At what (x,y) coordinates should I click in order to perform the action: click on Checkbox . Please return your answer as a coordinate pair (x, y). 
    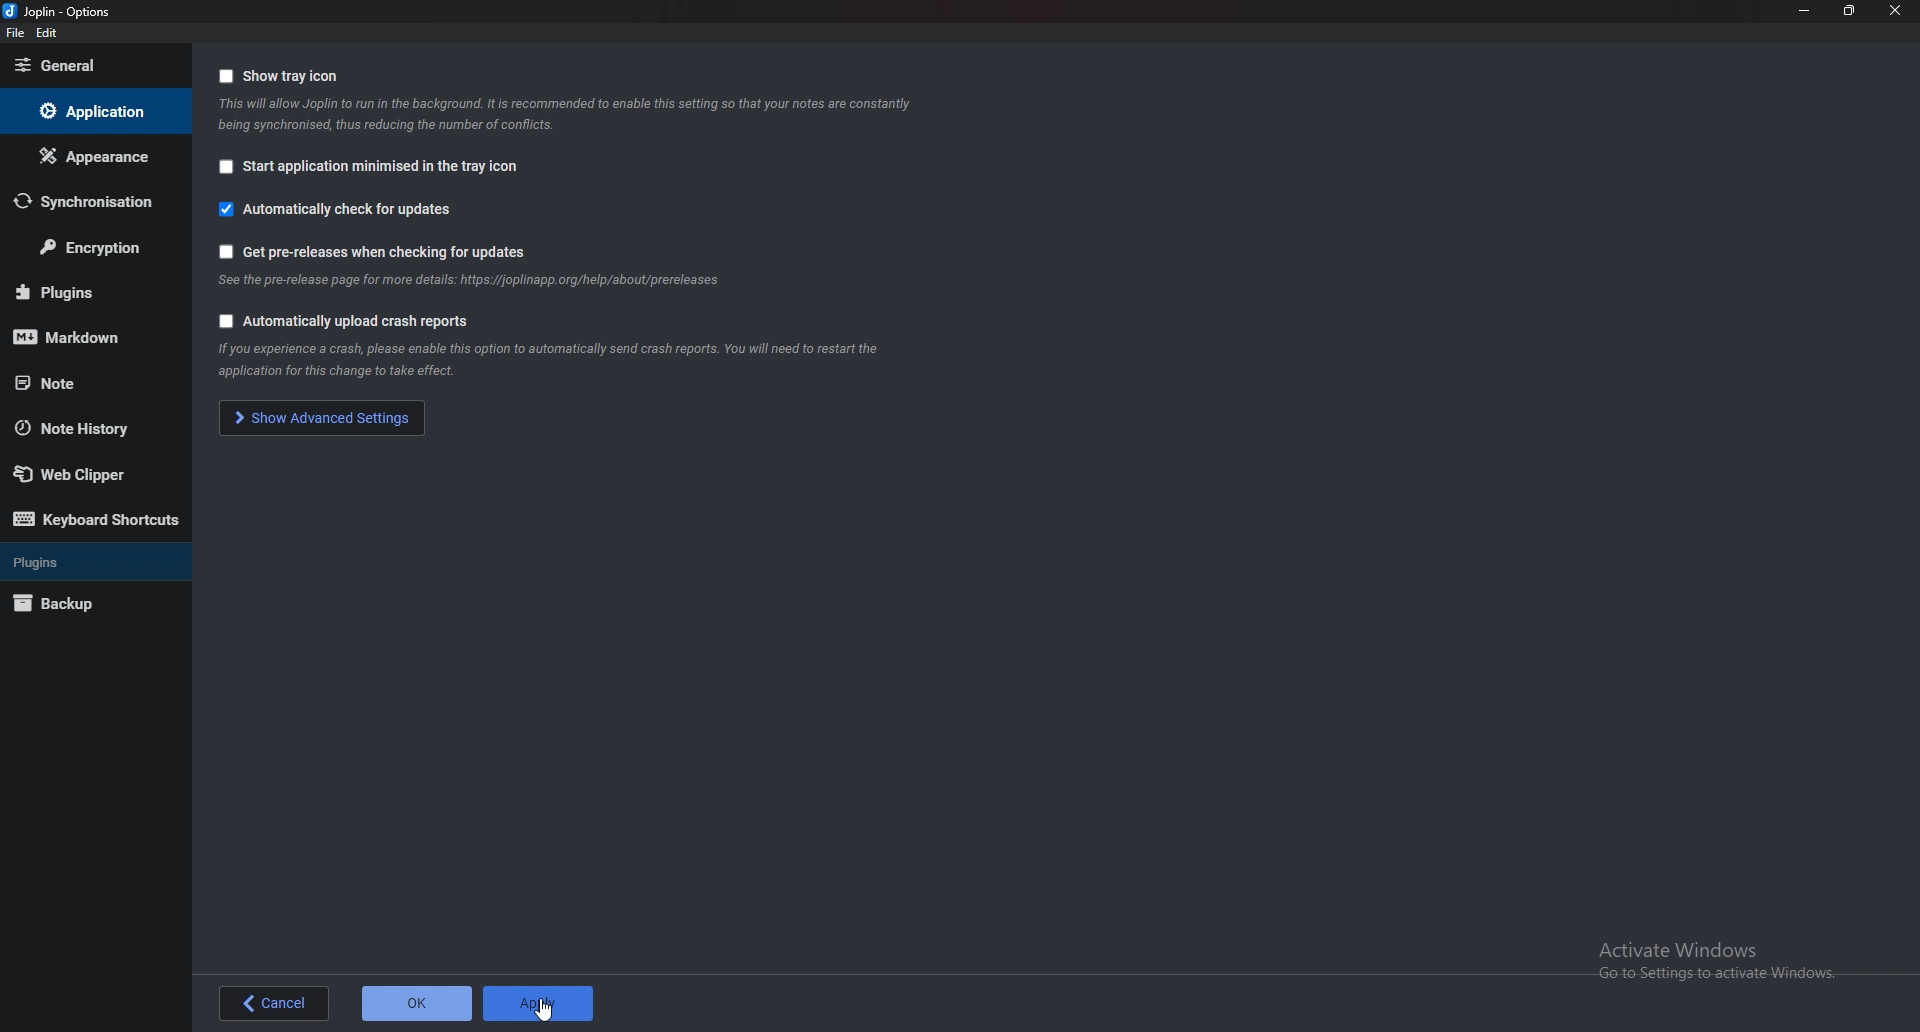
    Looking at the image, I should click on (225, 167).